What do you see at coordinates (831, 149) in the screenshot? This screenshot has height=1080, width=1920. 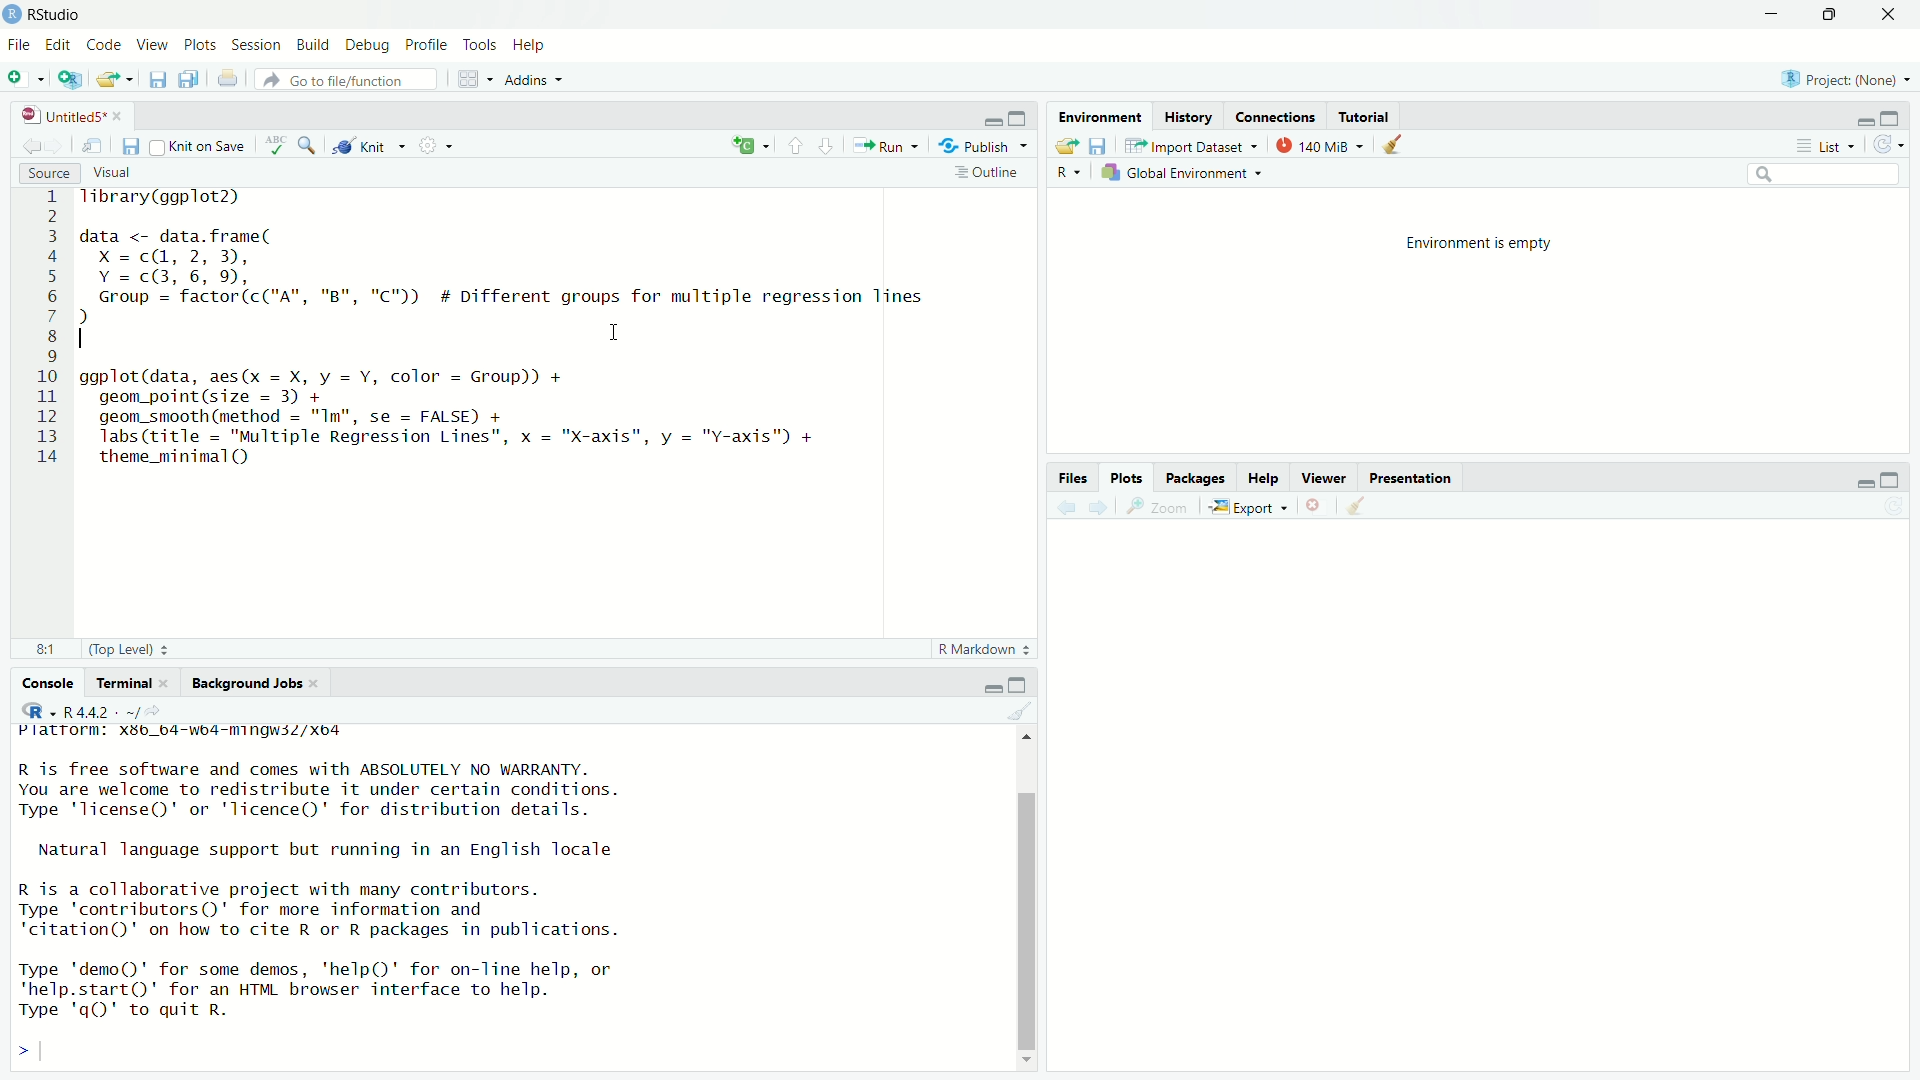 I see `downward` at bounding box center [831, 149].